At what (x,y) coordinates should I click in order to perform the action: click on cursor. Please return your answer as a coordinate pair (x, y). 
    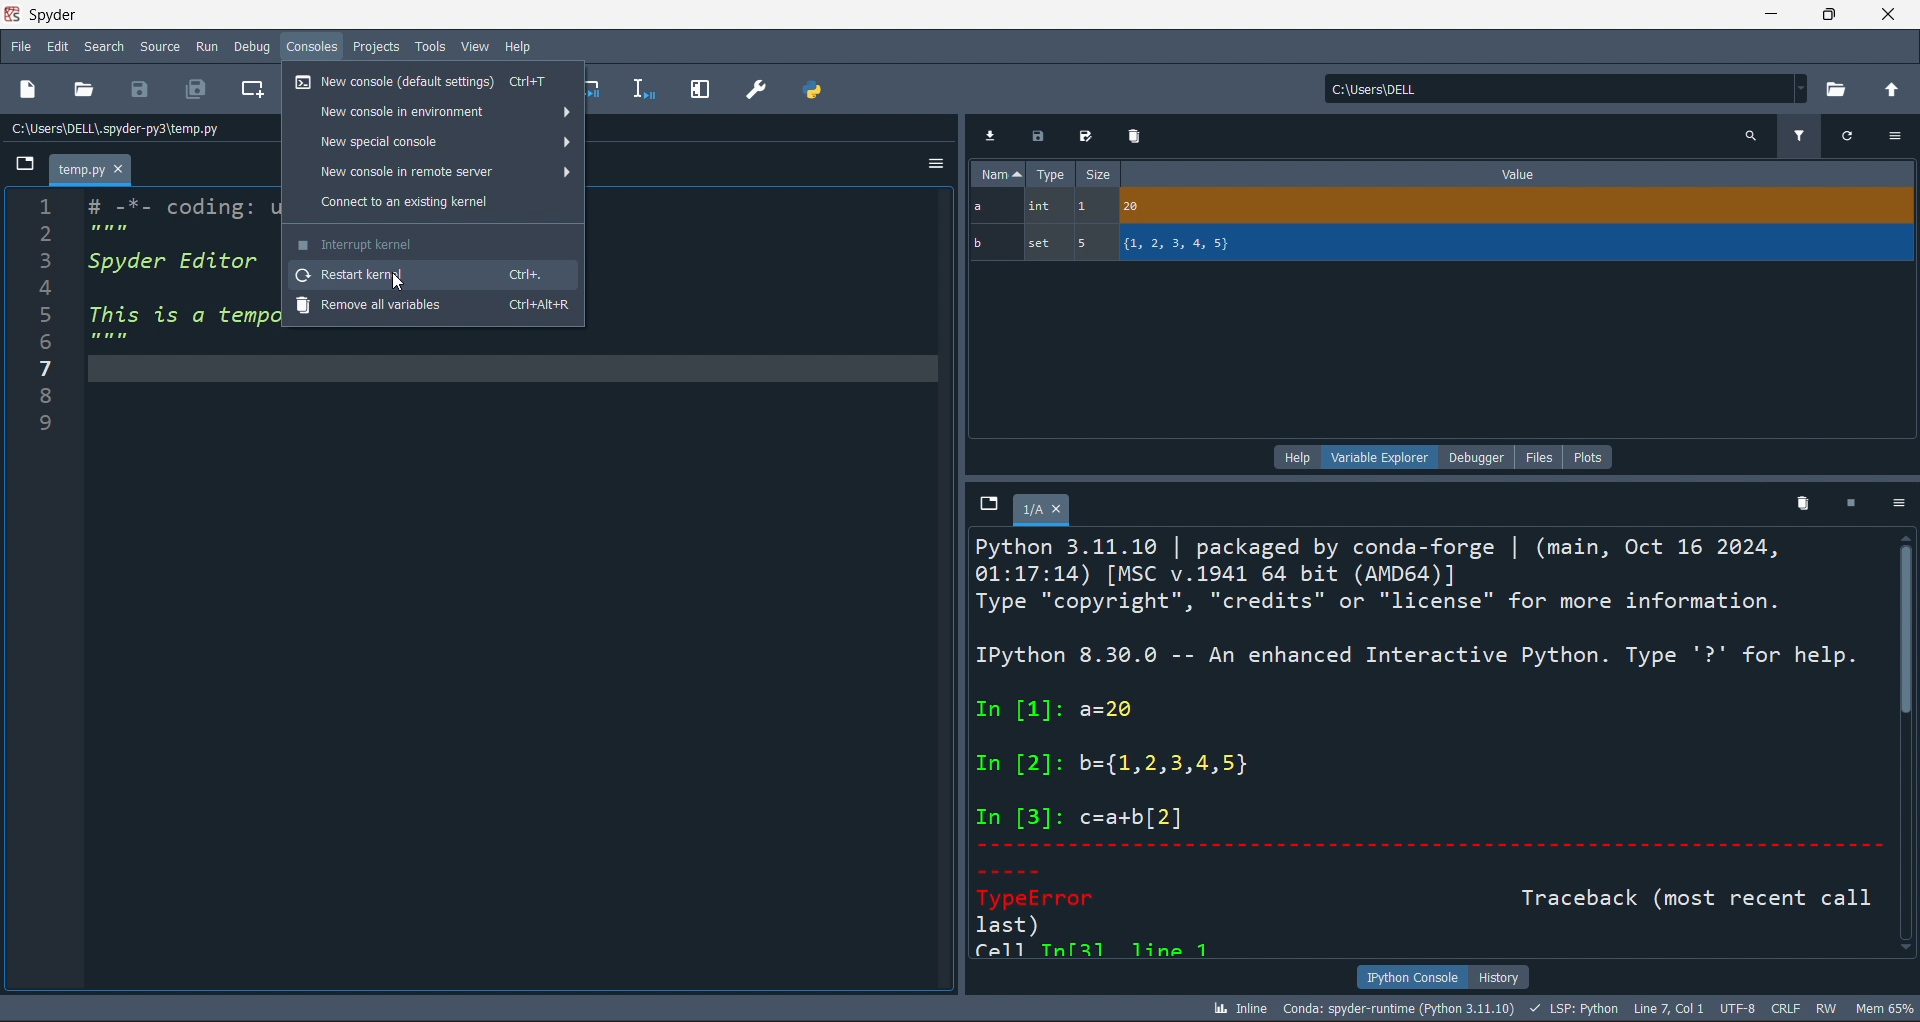
    Looking at the image, I should click on (397, 283).